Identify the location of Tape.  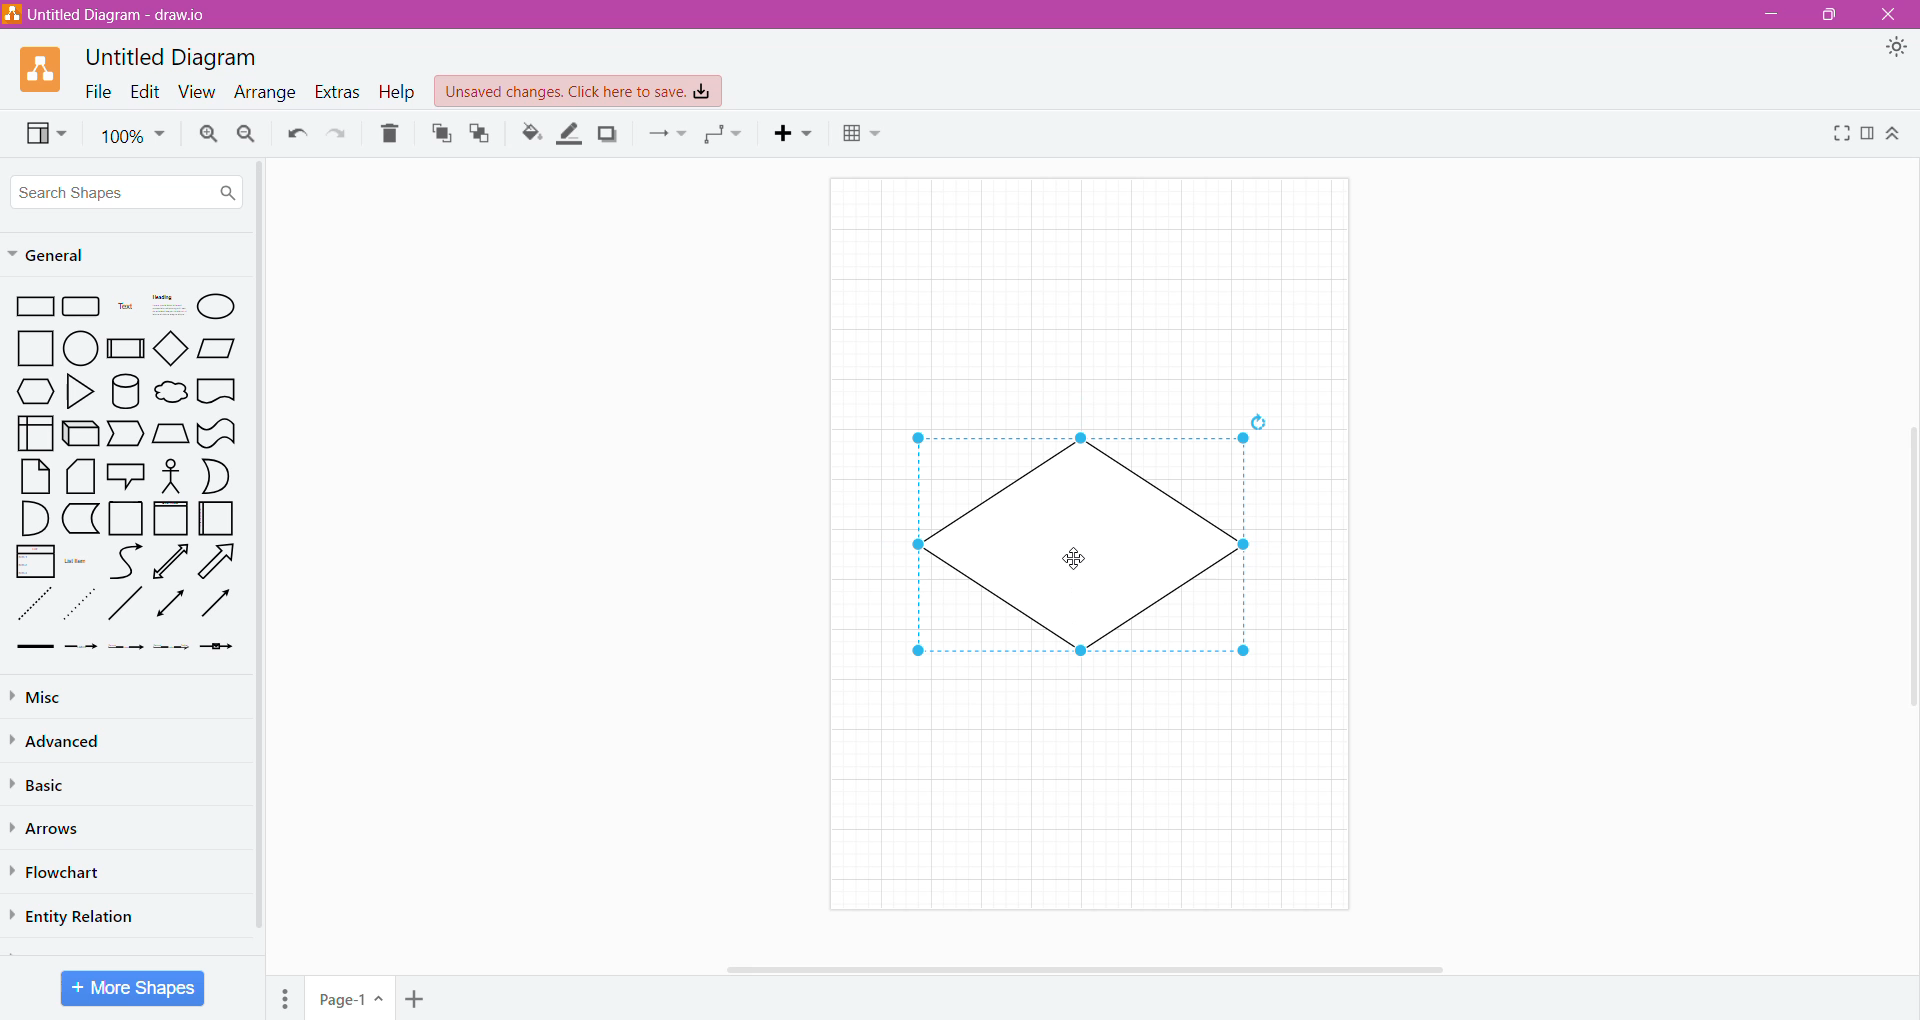
(217, 434).